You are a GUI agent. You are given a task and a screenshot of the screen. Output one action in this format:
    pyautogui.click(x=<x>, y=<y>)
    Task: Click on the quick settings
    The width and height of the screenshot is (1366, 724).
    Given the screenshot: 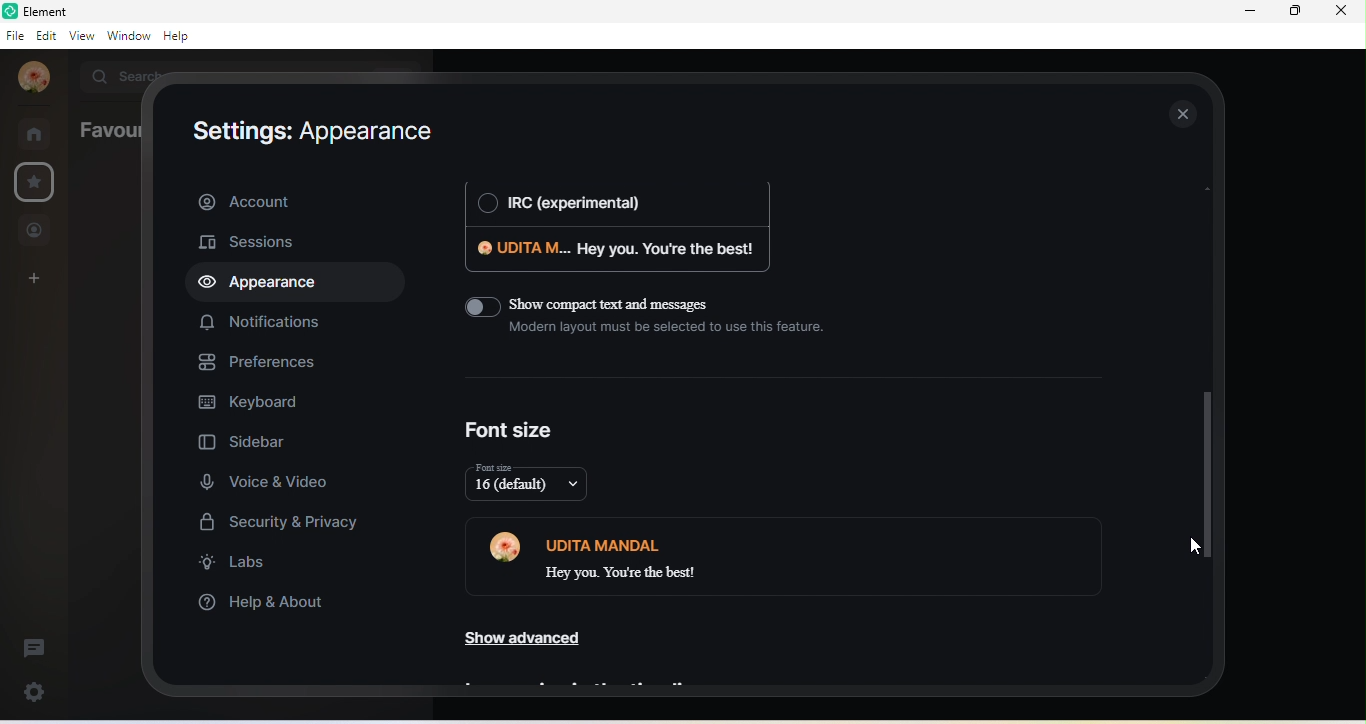 What is the action you would take?
    pyautogui.click(x=38, y=690)
    